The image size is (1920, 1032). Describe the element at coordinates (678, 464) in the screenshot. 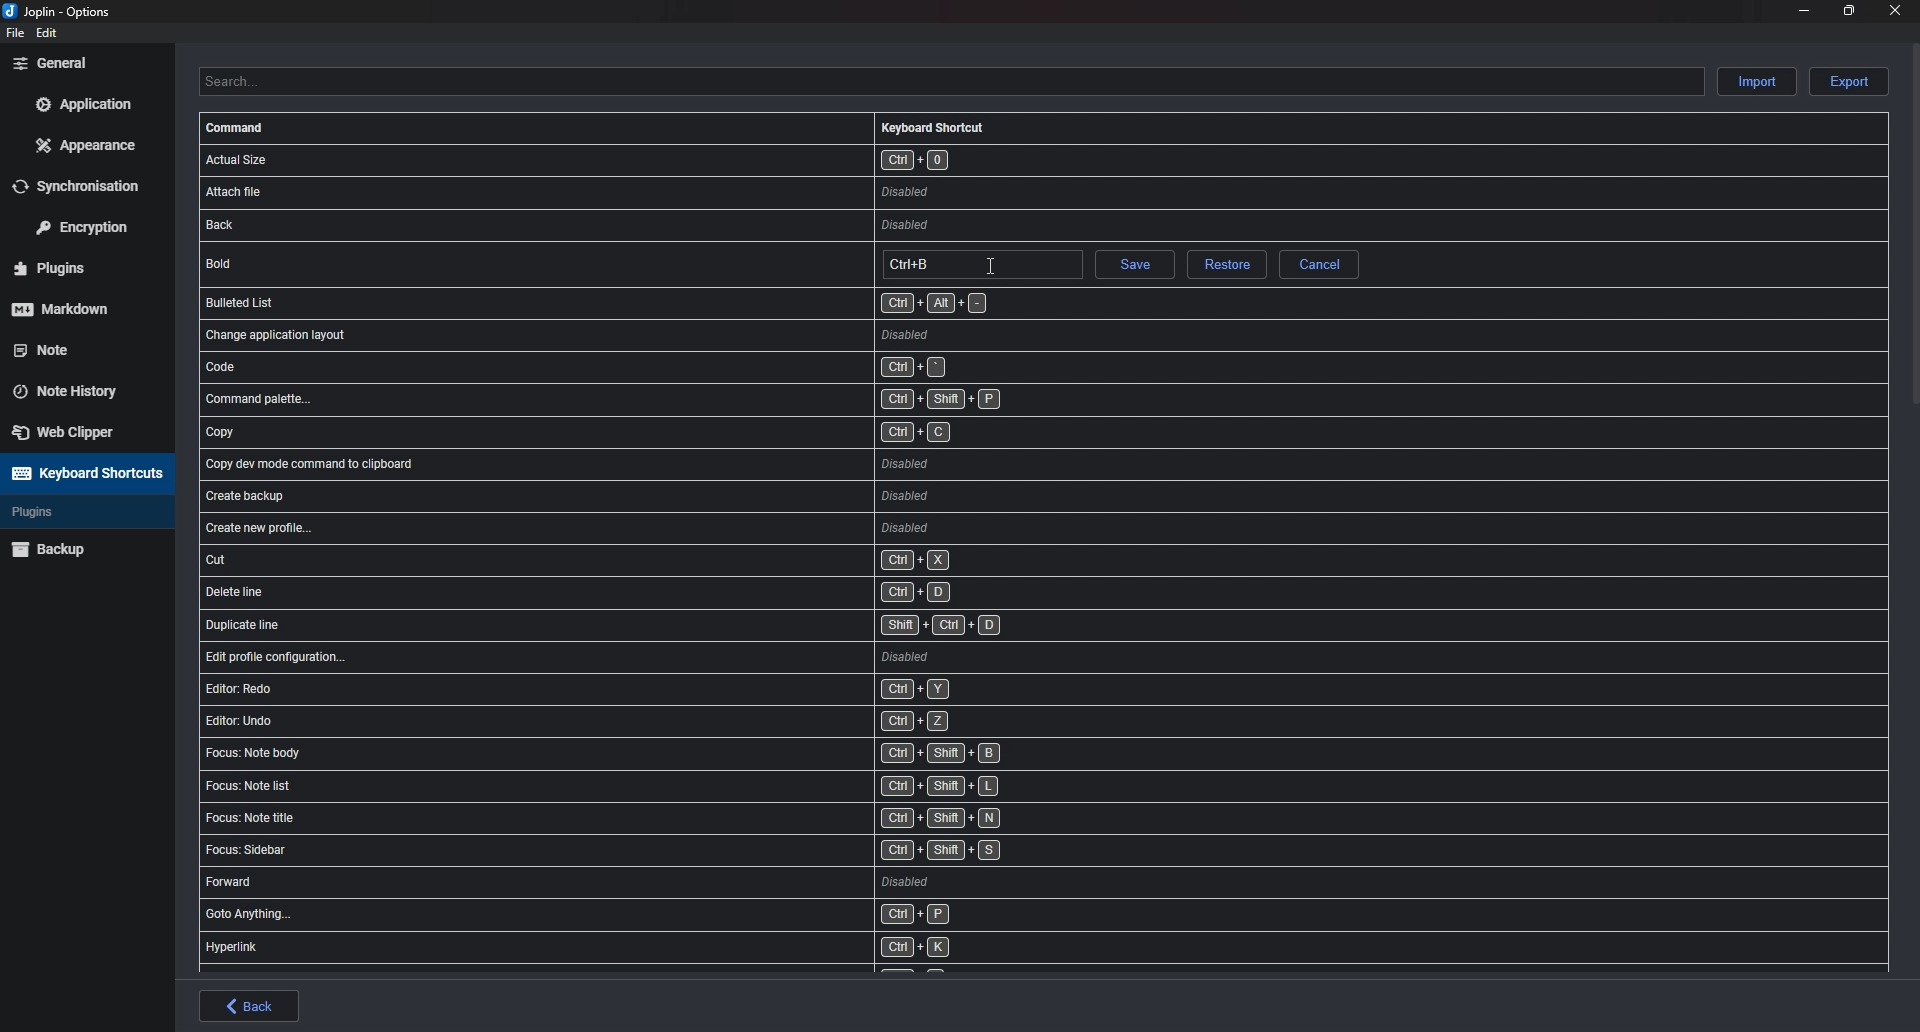

I see `shortcut` at that location.